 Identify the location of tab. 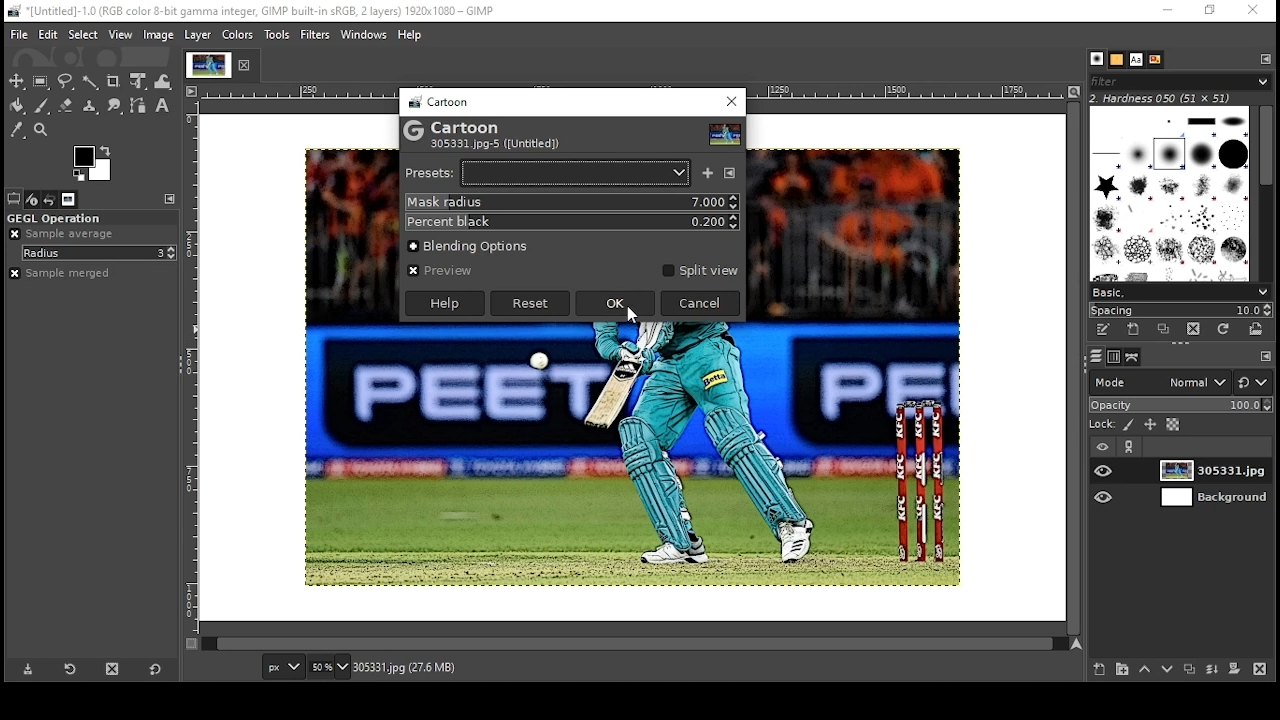
(206, 65).